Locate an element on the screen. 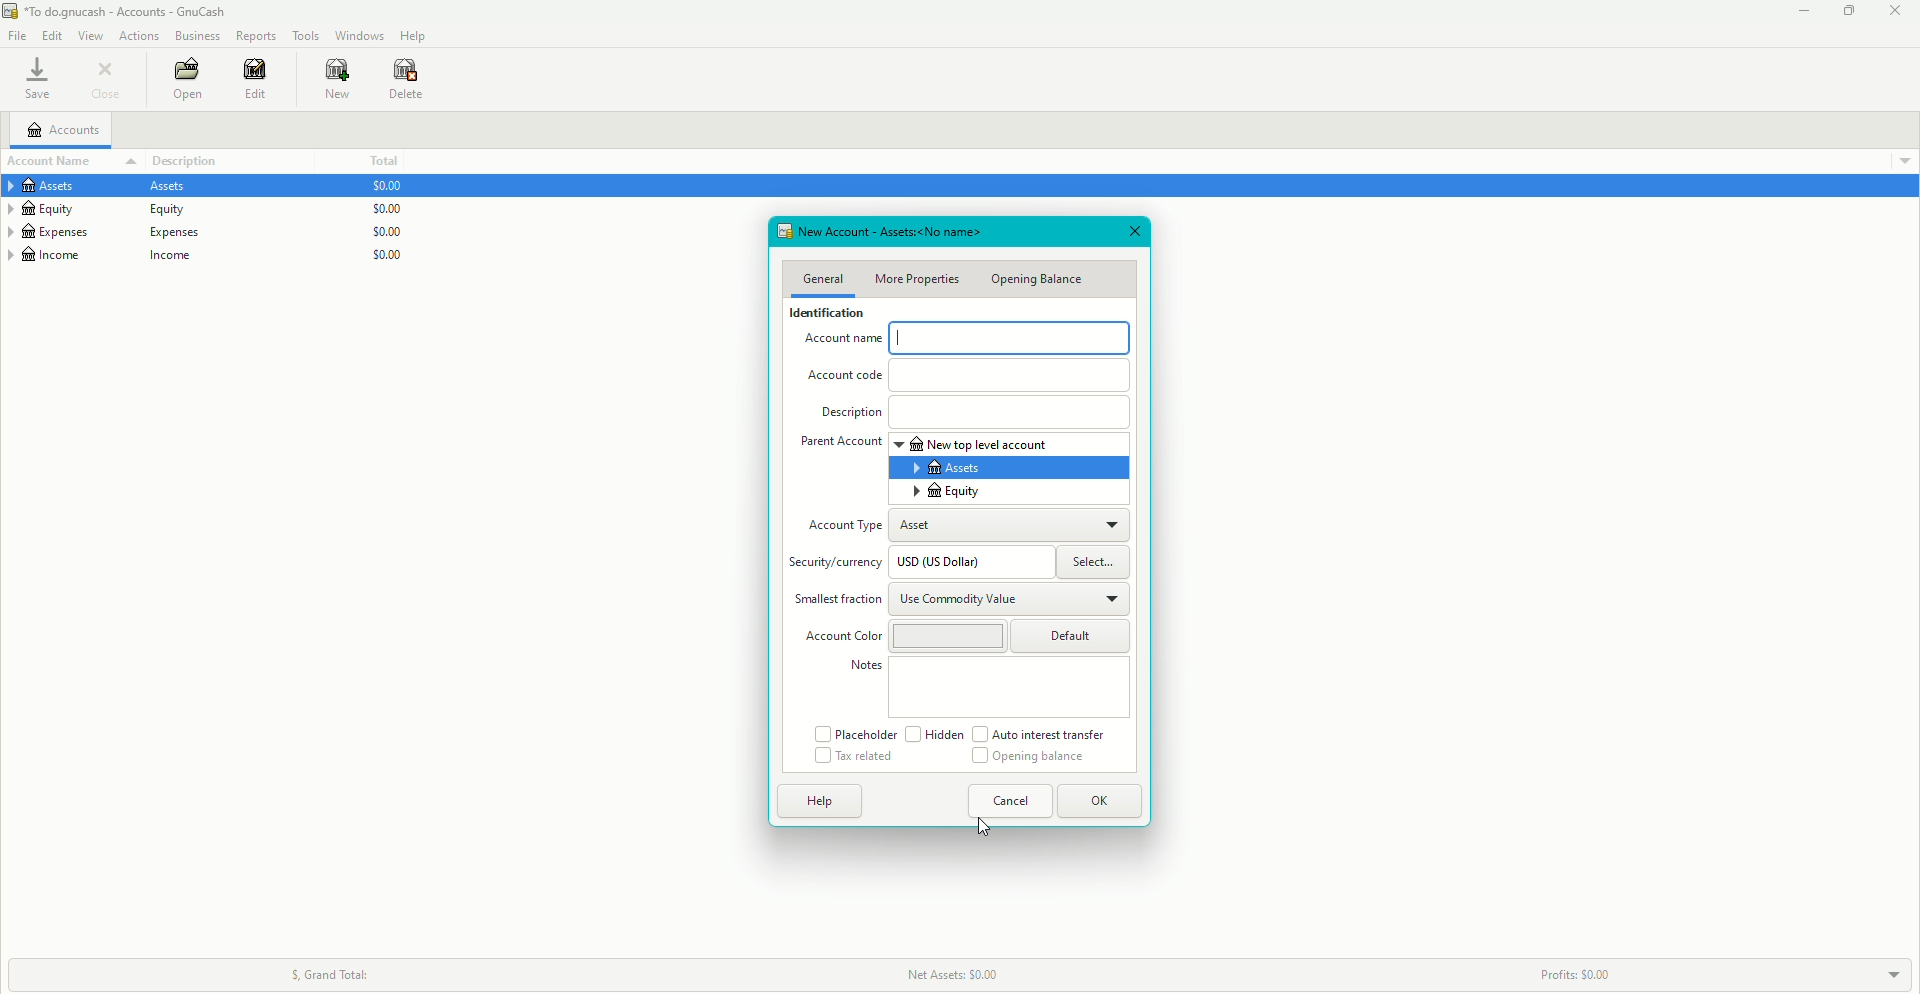 This screenshot has width=1920, height=994. Account code is located at coordinates (849, 379).